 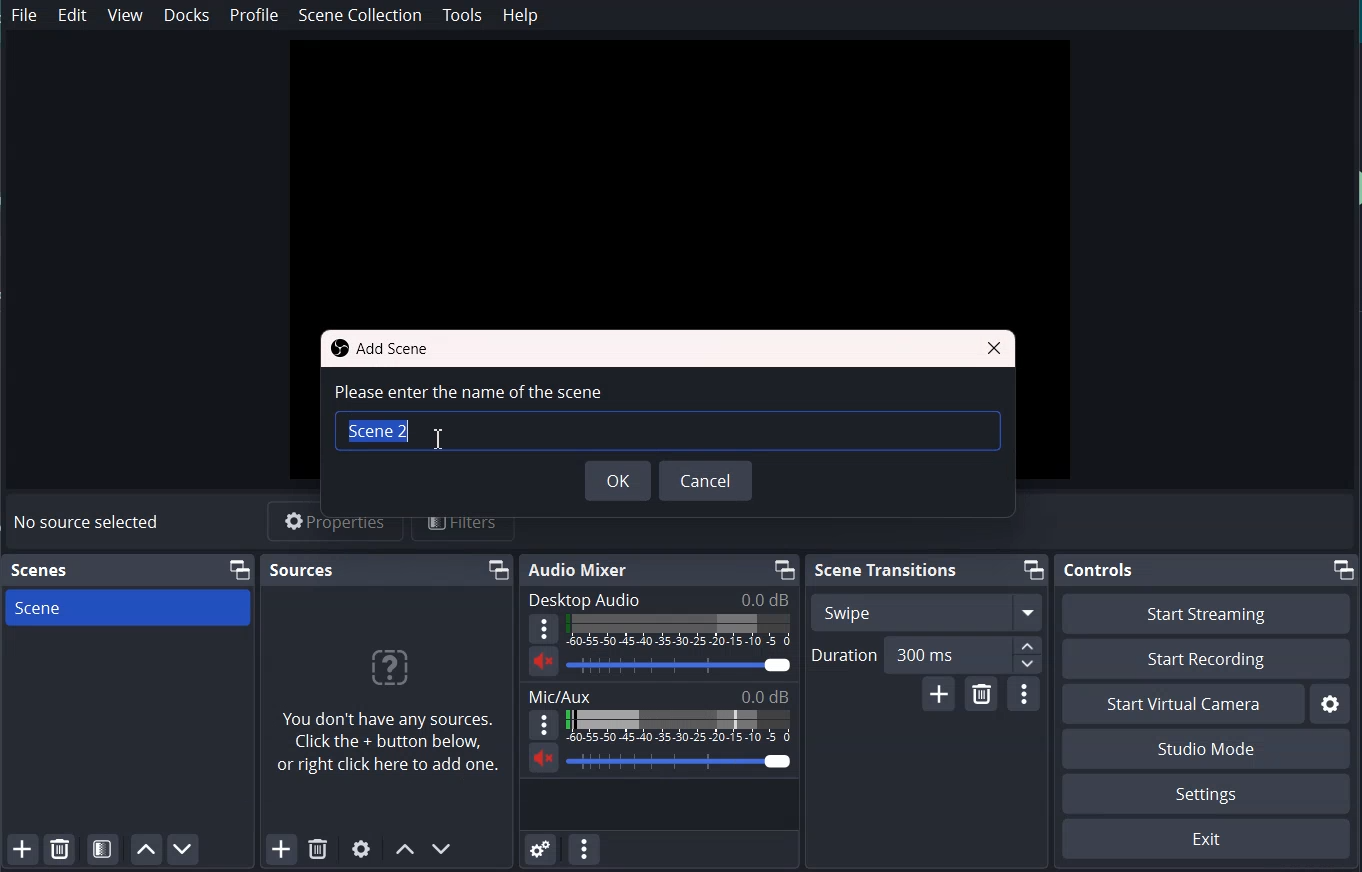 I want to click on Add Source, so click(x=281, y=850).